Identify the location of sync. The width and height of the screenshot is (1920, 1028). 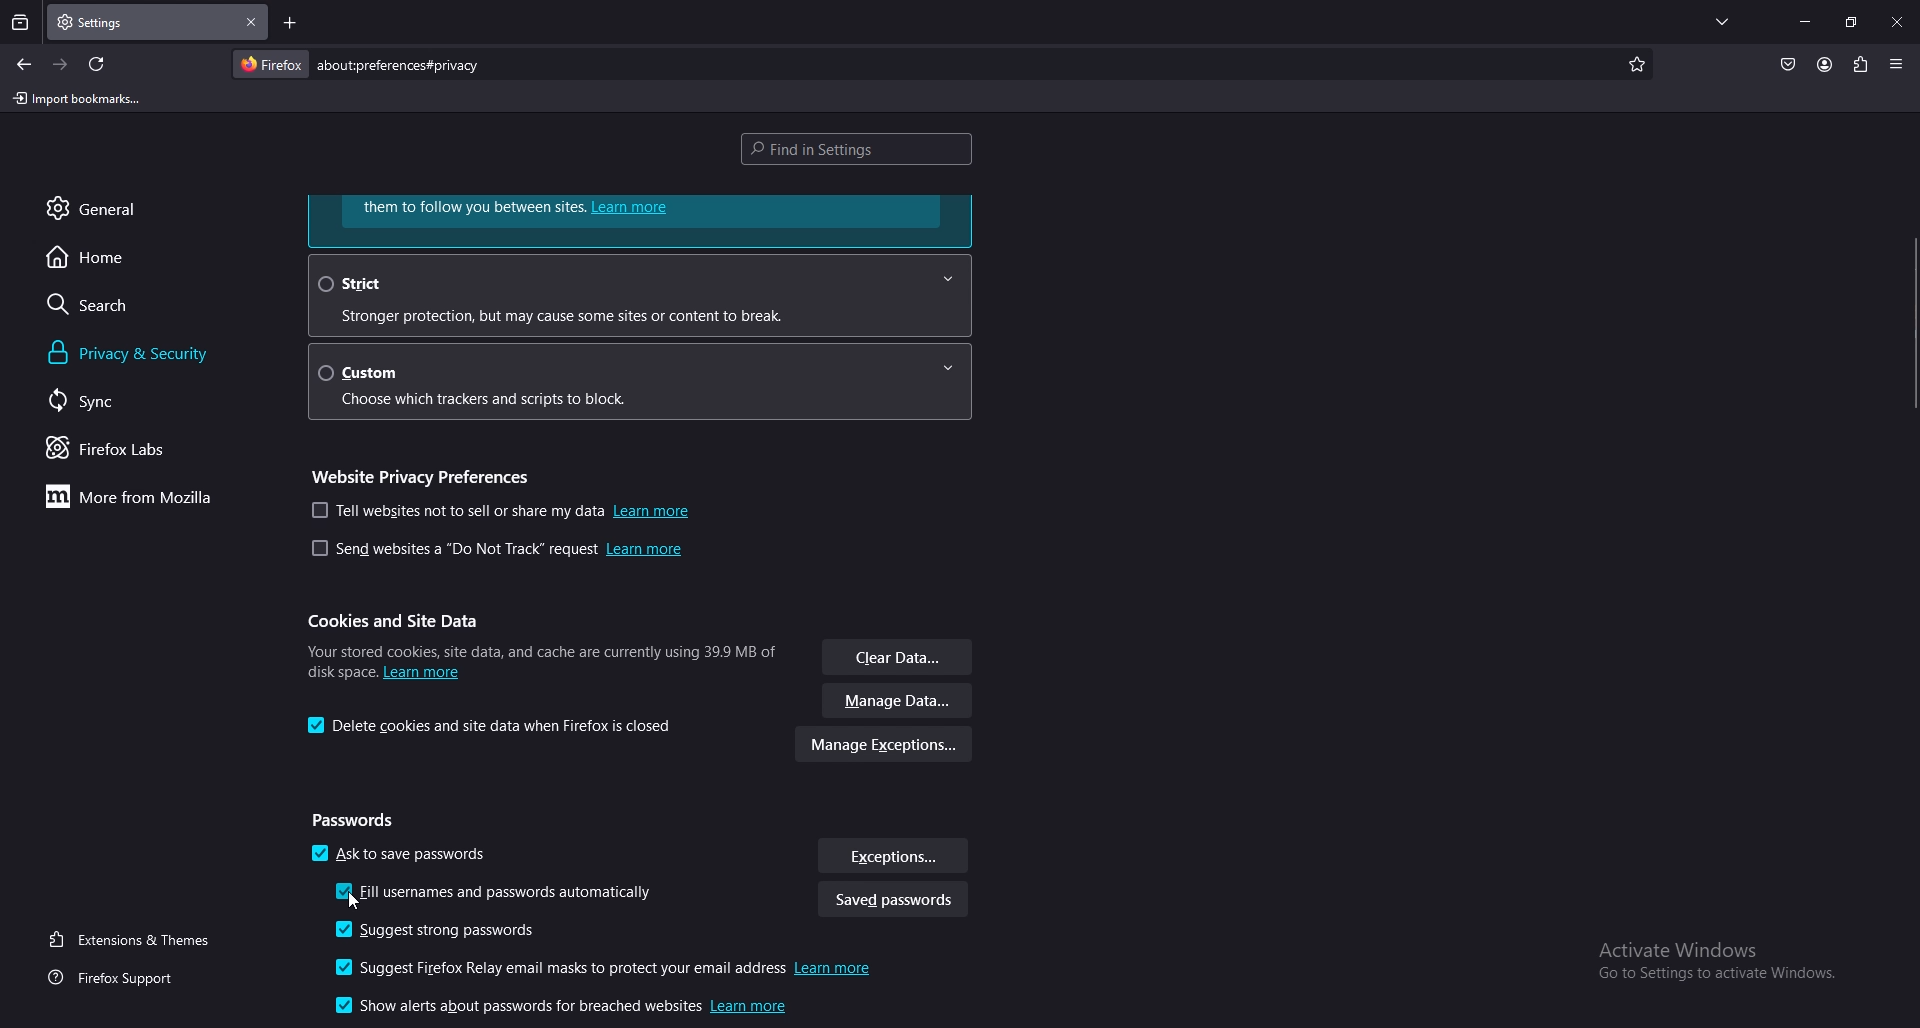
(106, 401).